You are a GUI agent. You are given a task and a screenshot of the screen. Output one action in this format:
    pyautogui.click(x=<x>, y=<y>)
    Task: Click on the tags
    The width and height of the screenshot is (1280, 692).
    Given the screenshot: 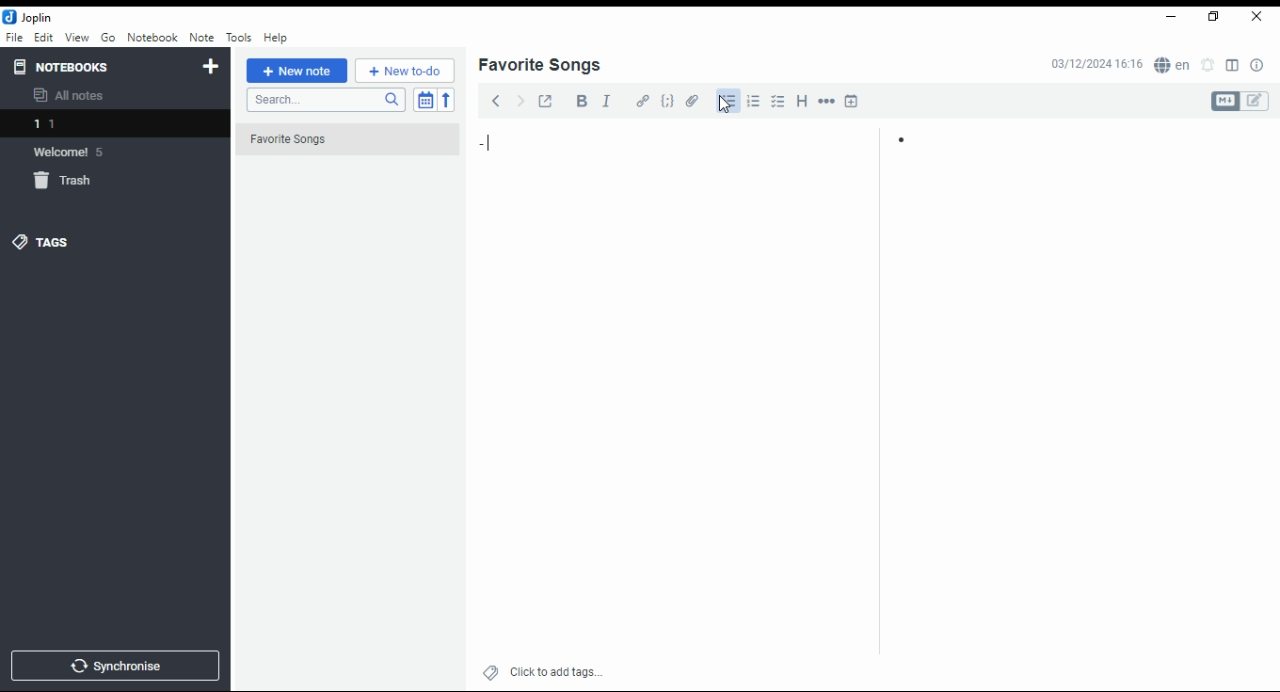 What is the action you would take?
    pyautogui.click(x=41, y=241)
    